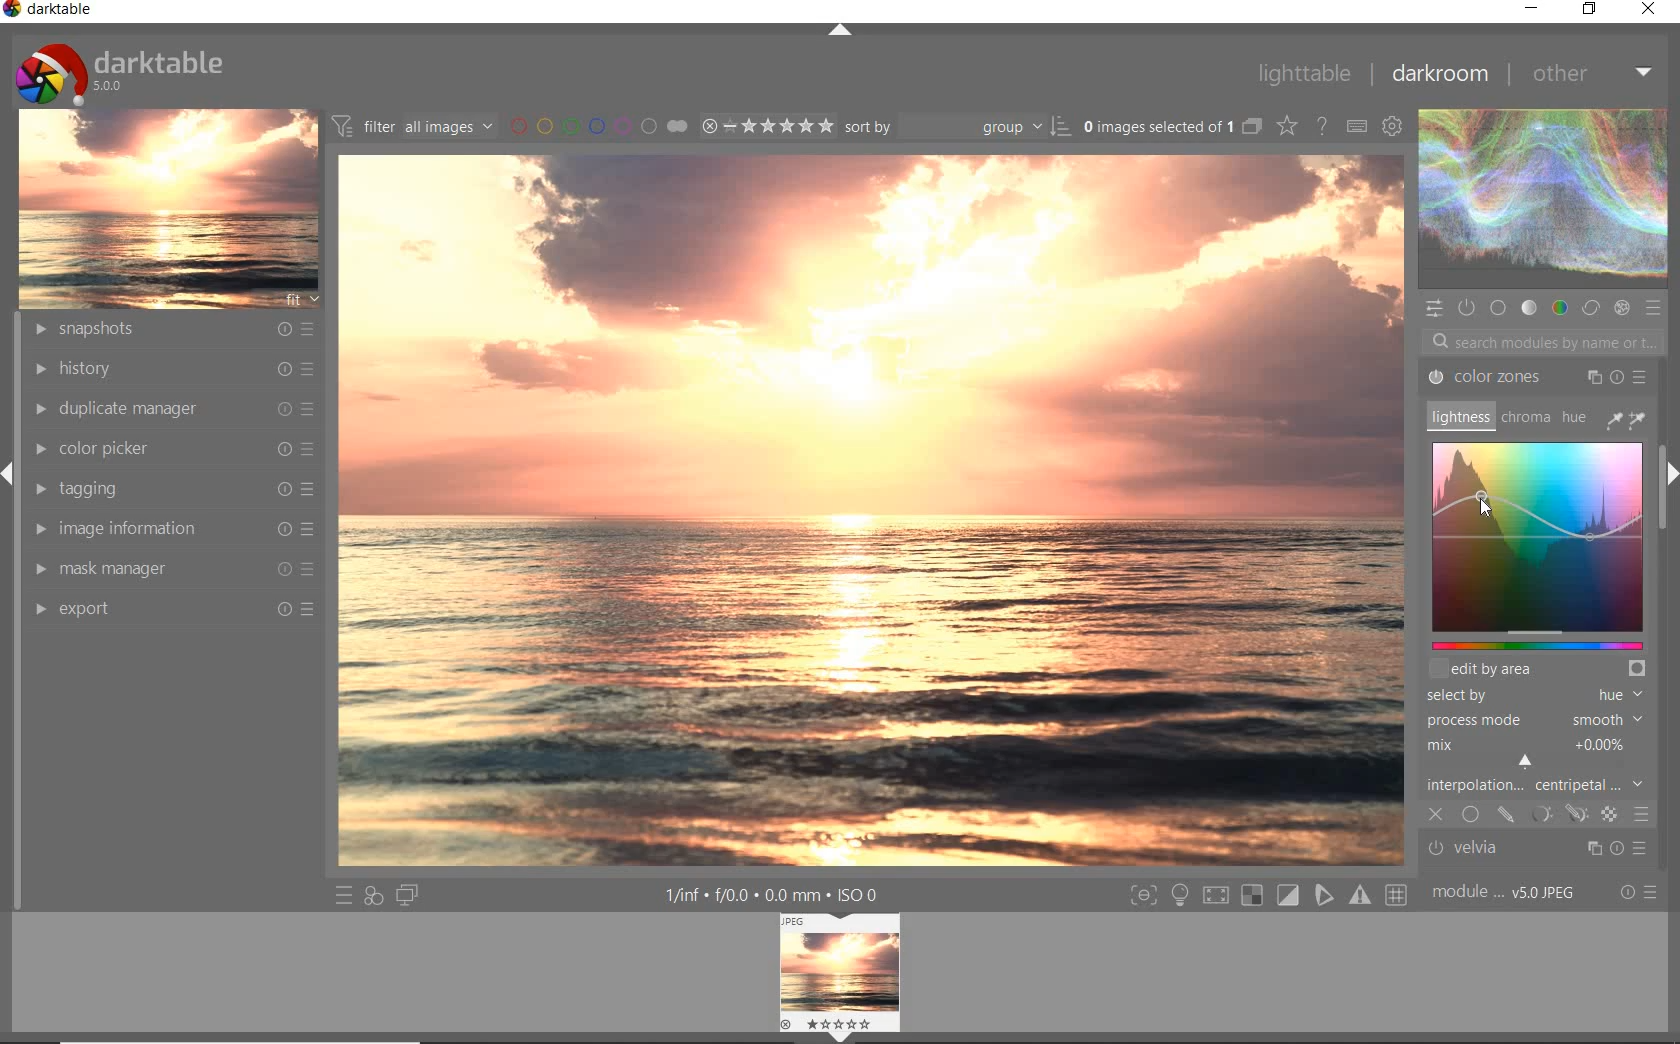  What do you see at coordinates (1470, 816) in the screenshot?
I see `UNIFORMLY` at bounding box center [1470, 816].